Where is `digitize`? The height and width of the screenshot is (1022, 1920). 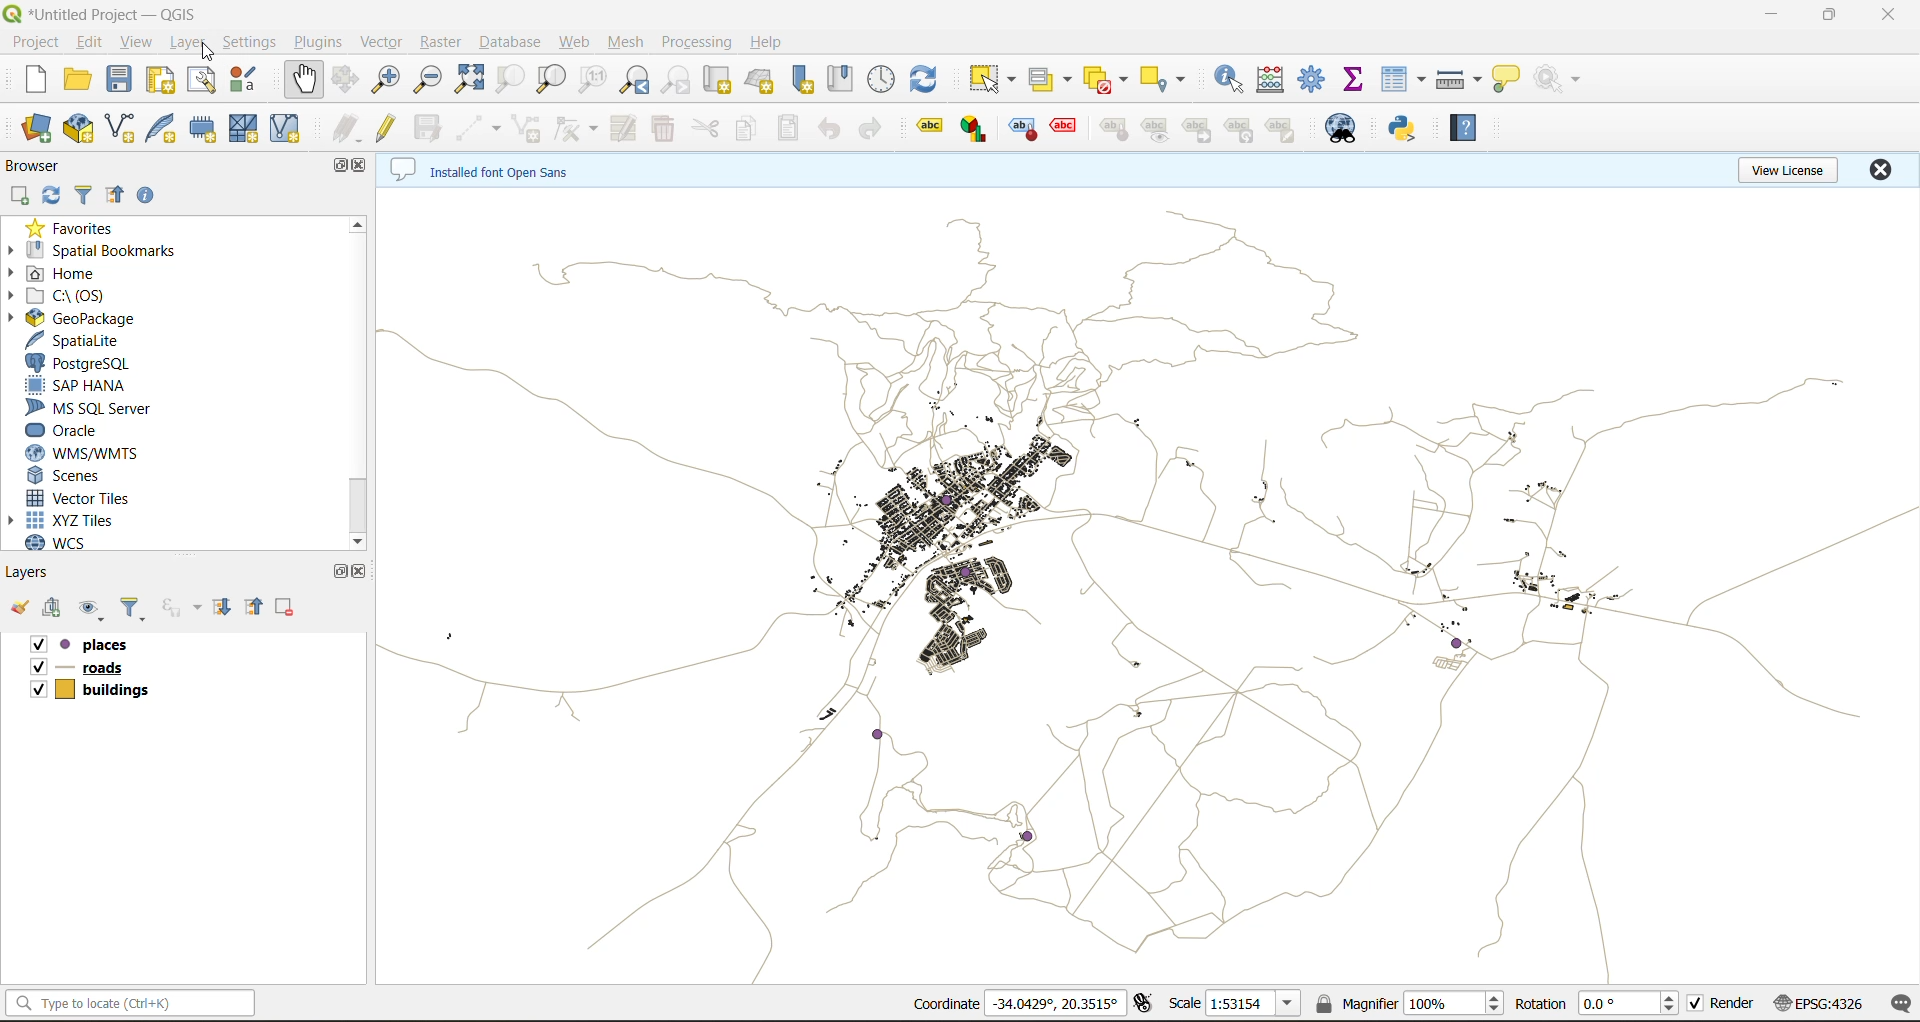
digitize is located at coordinates (478, 129).